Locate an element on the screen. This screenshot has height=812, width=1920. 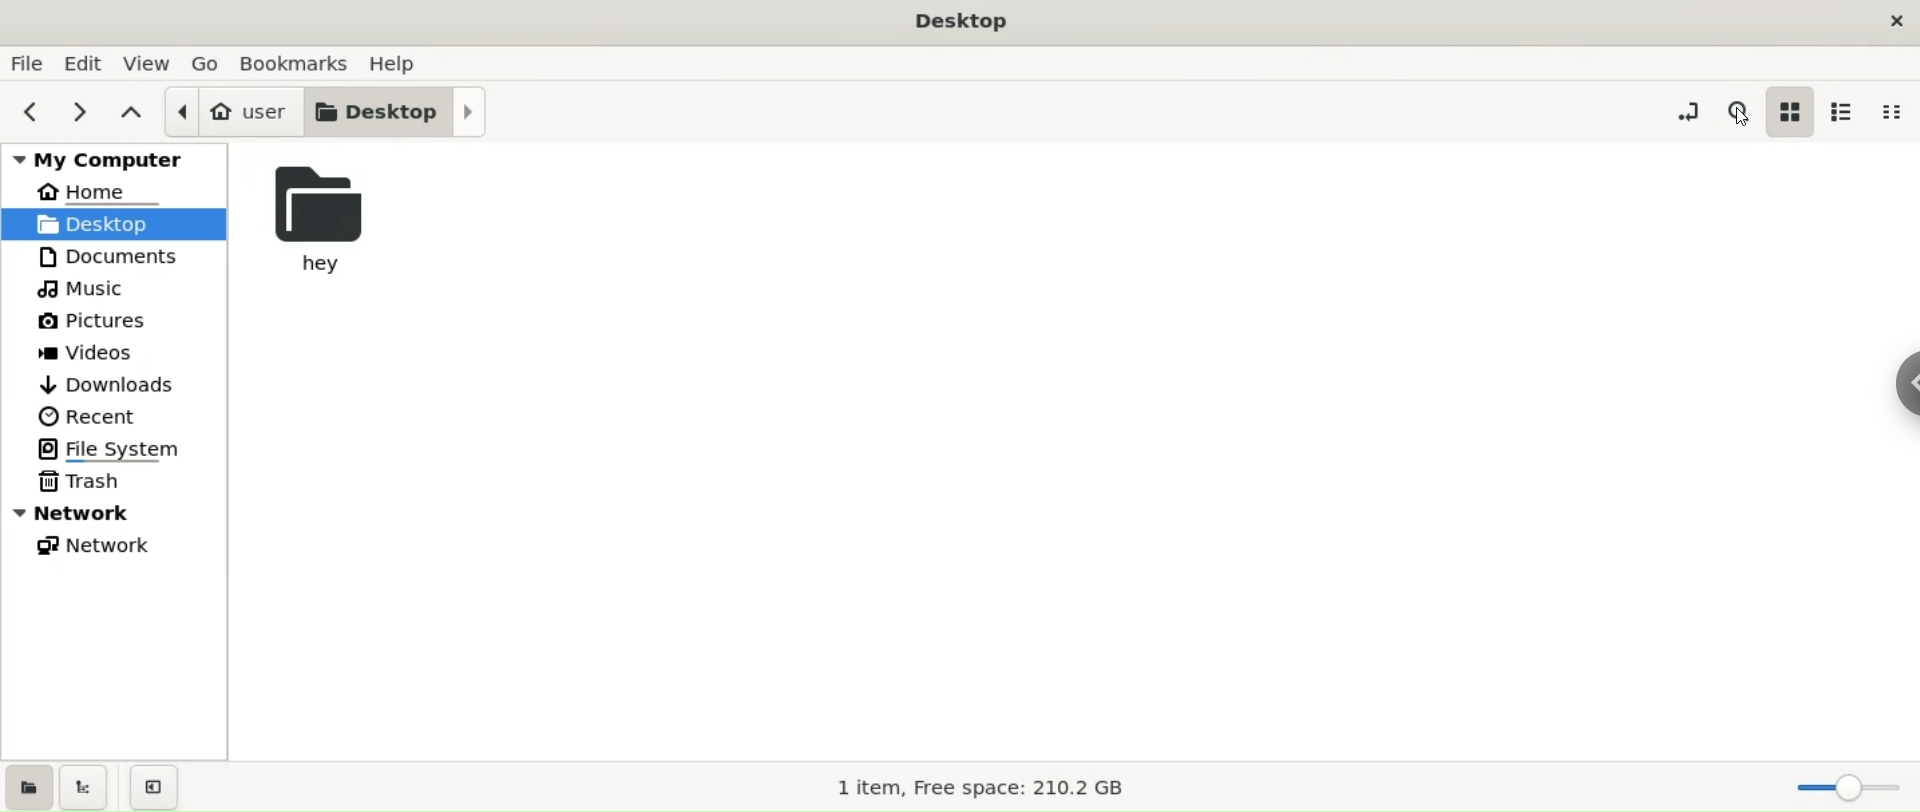
file system is located at coordinates (114, 451).